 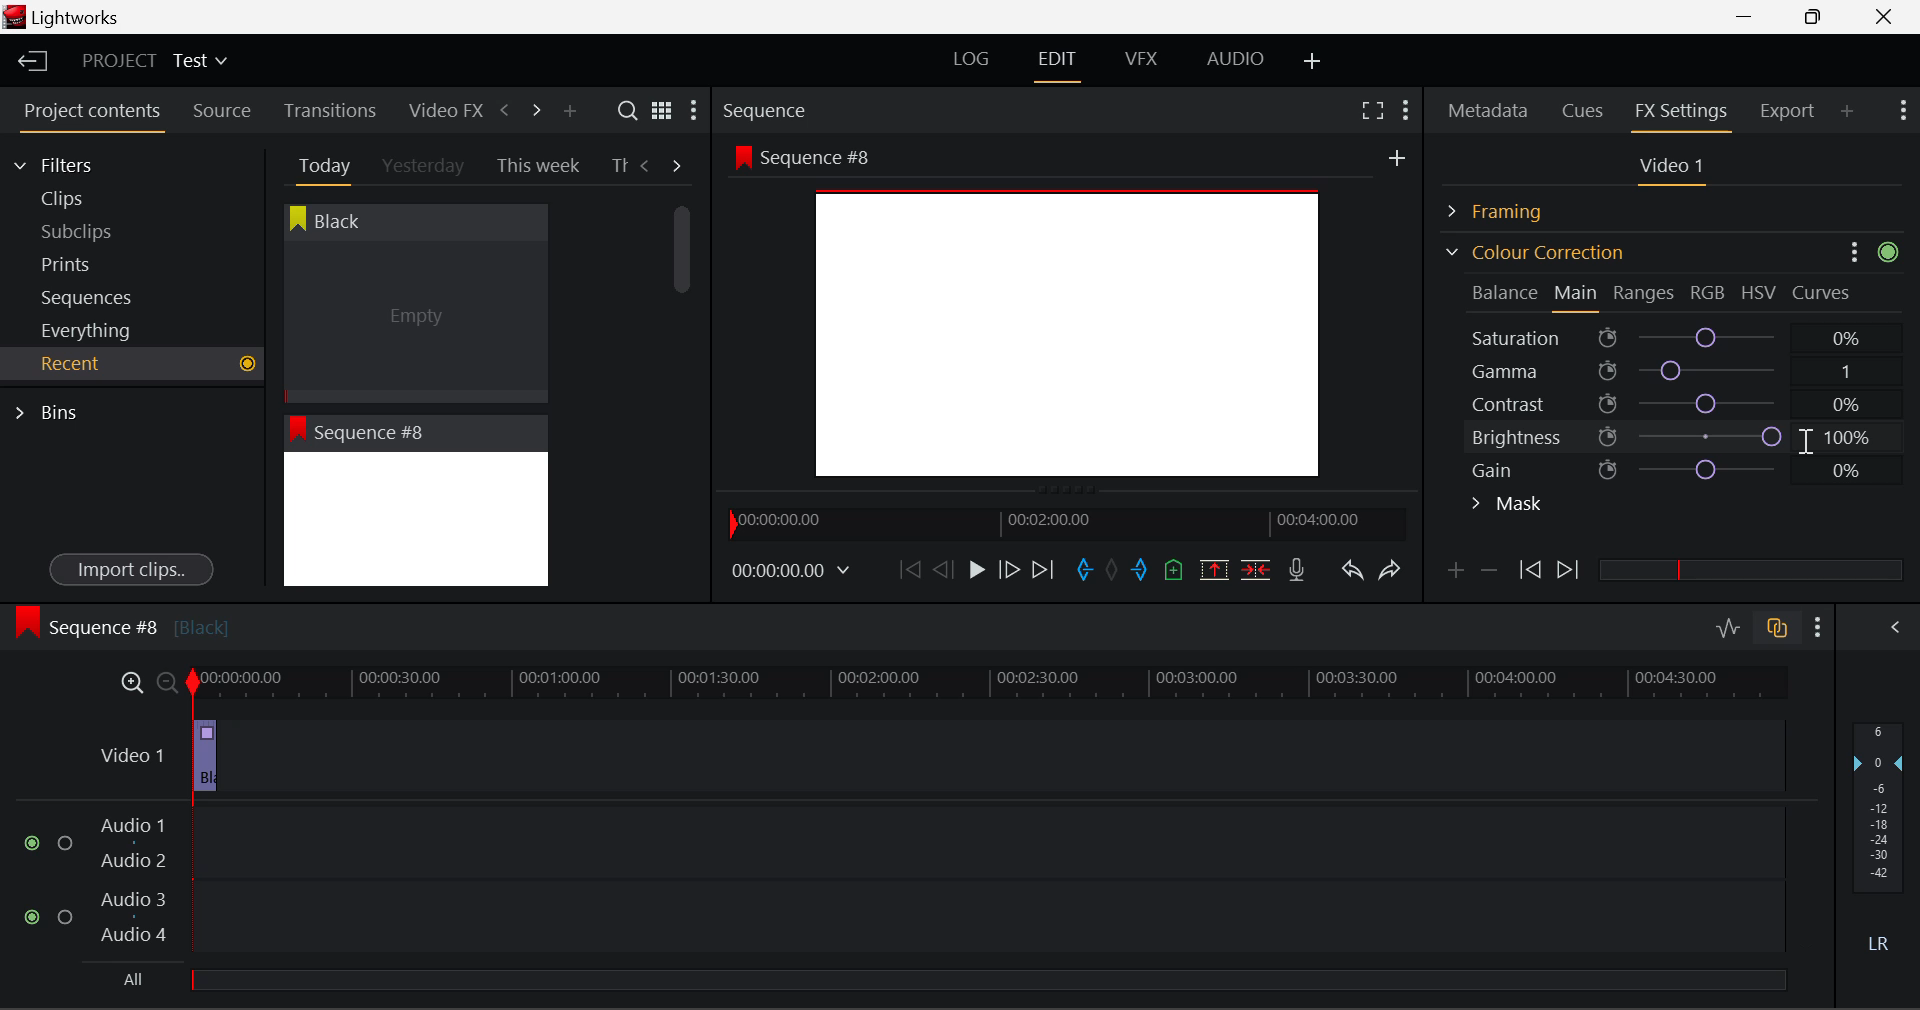 I want to click on Sequence Preview Section, so click(x=770, y=112).